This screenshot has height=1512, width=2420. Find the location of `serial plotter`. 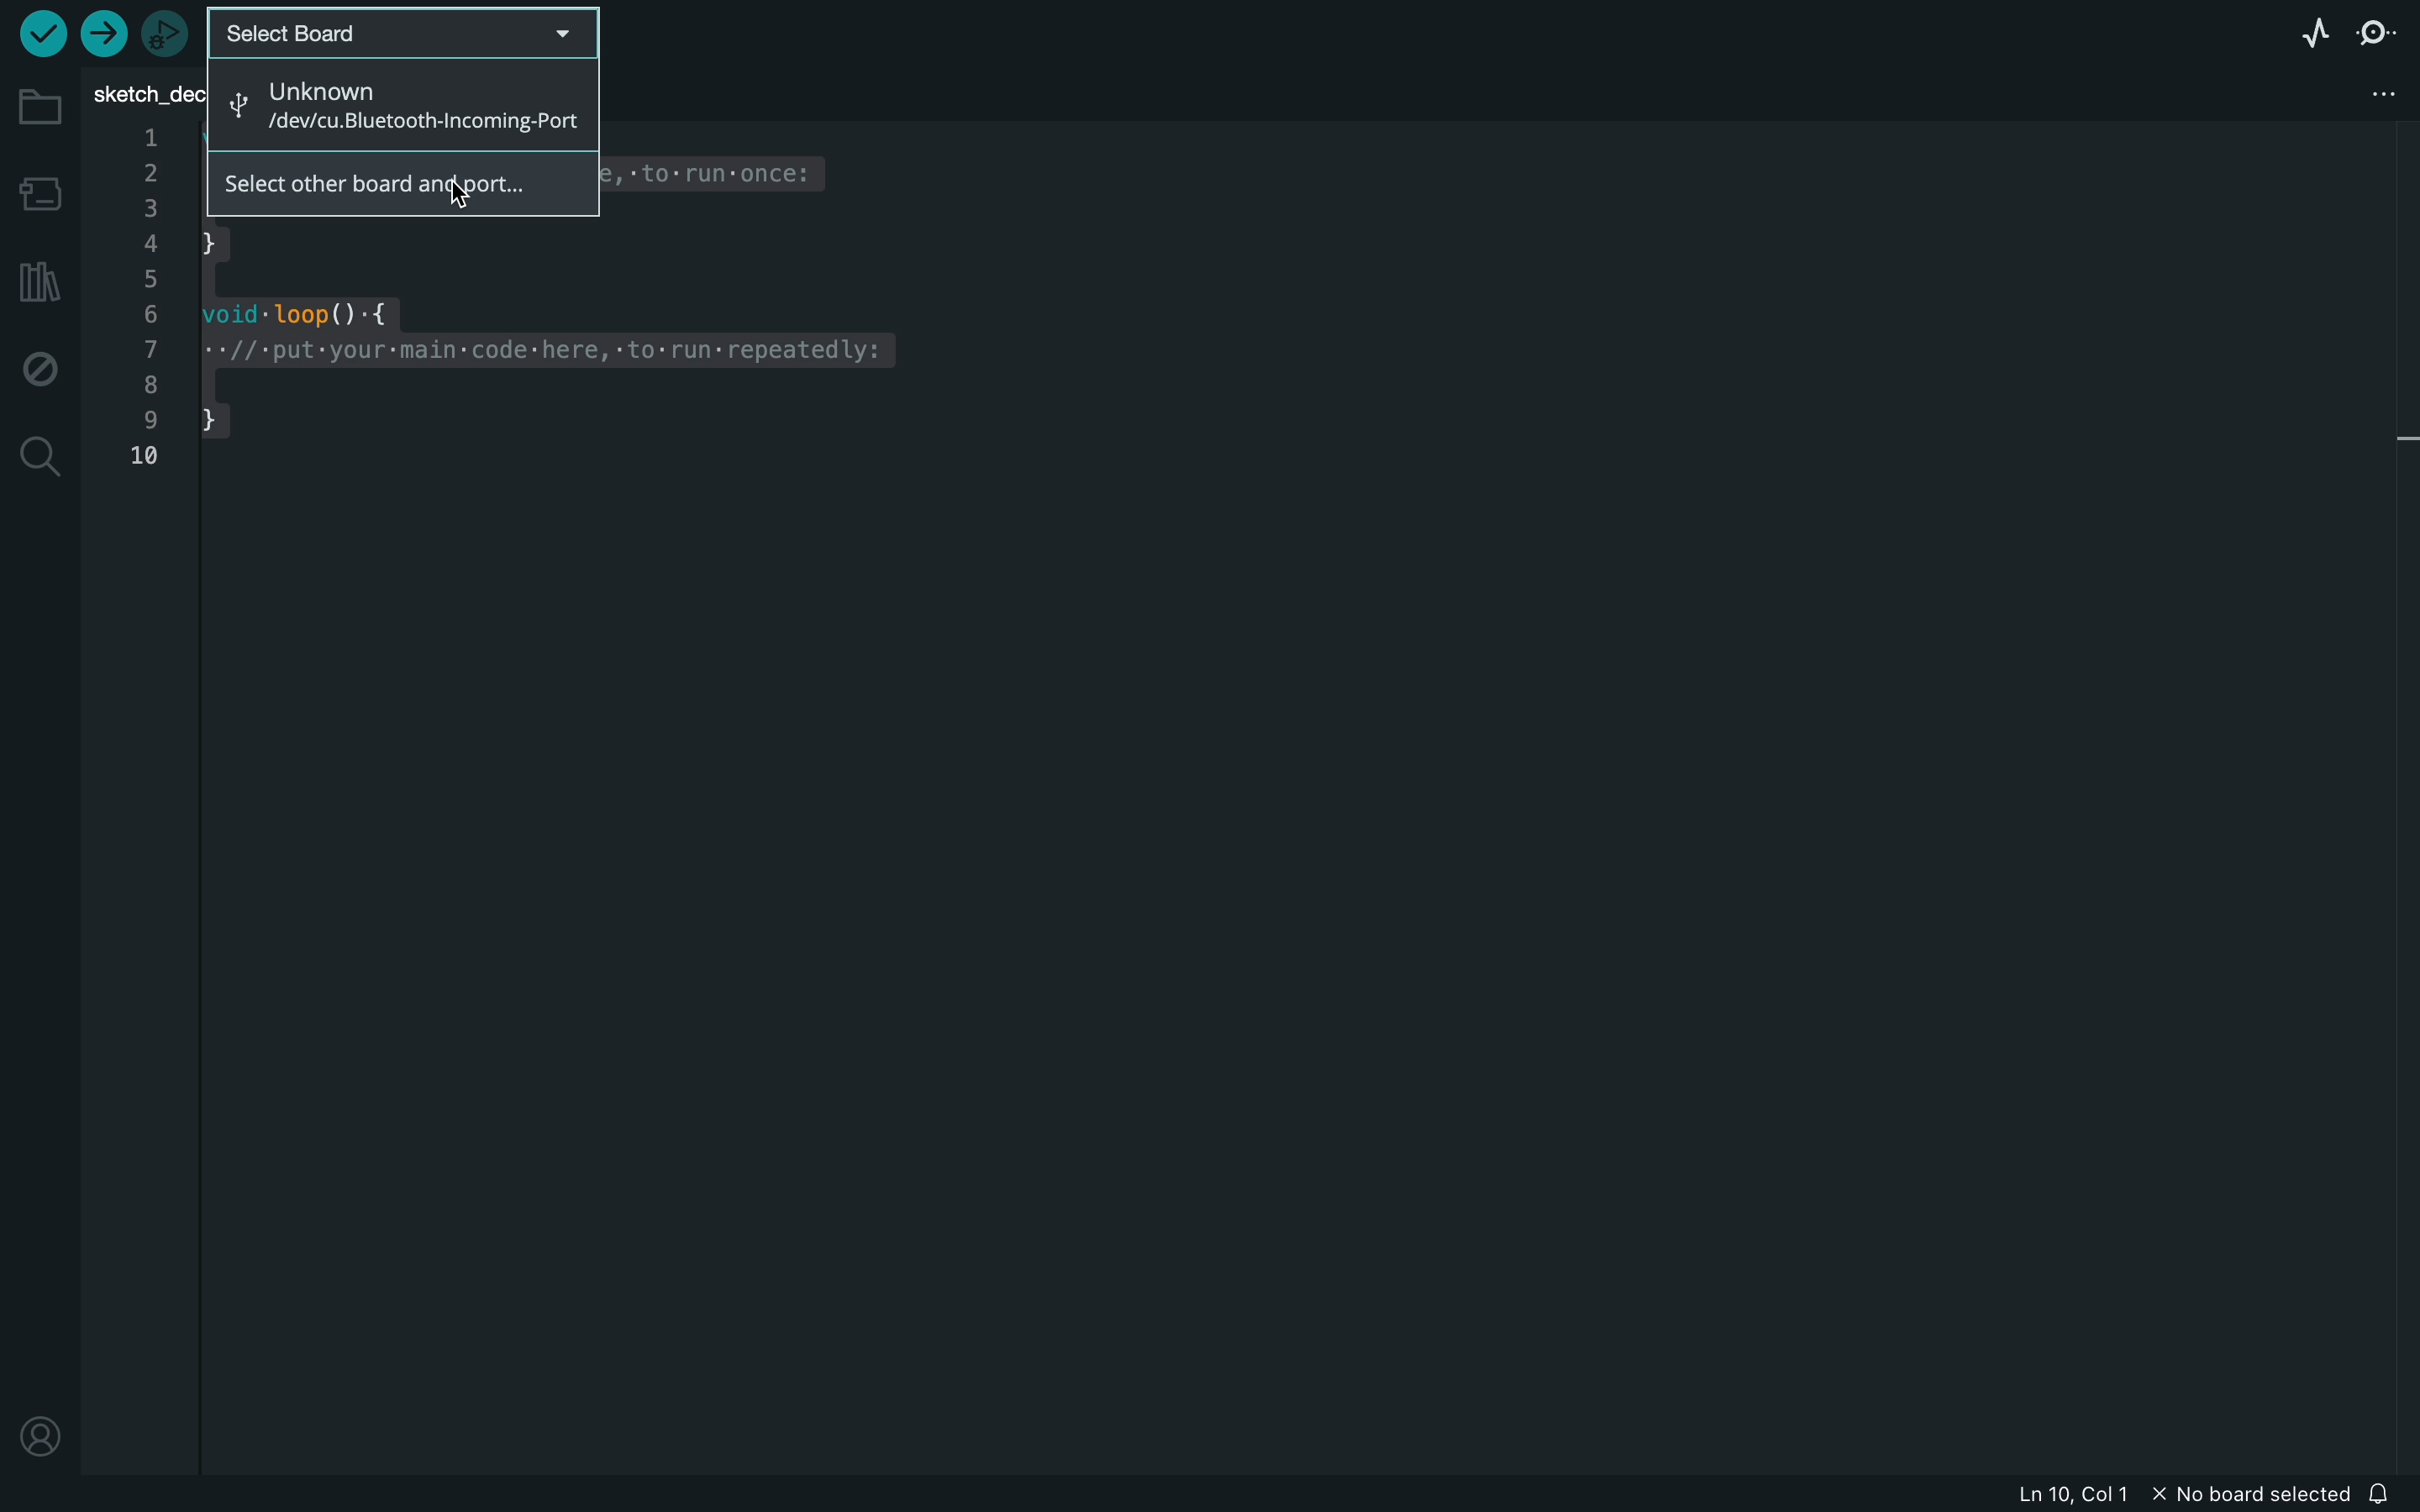

serial plotter is located at coordinates (2310, 33).